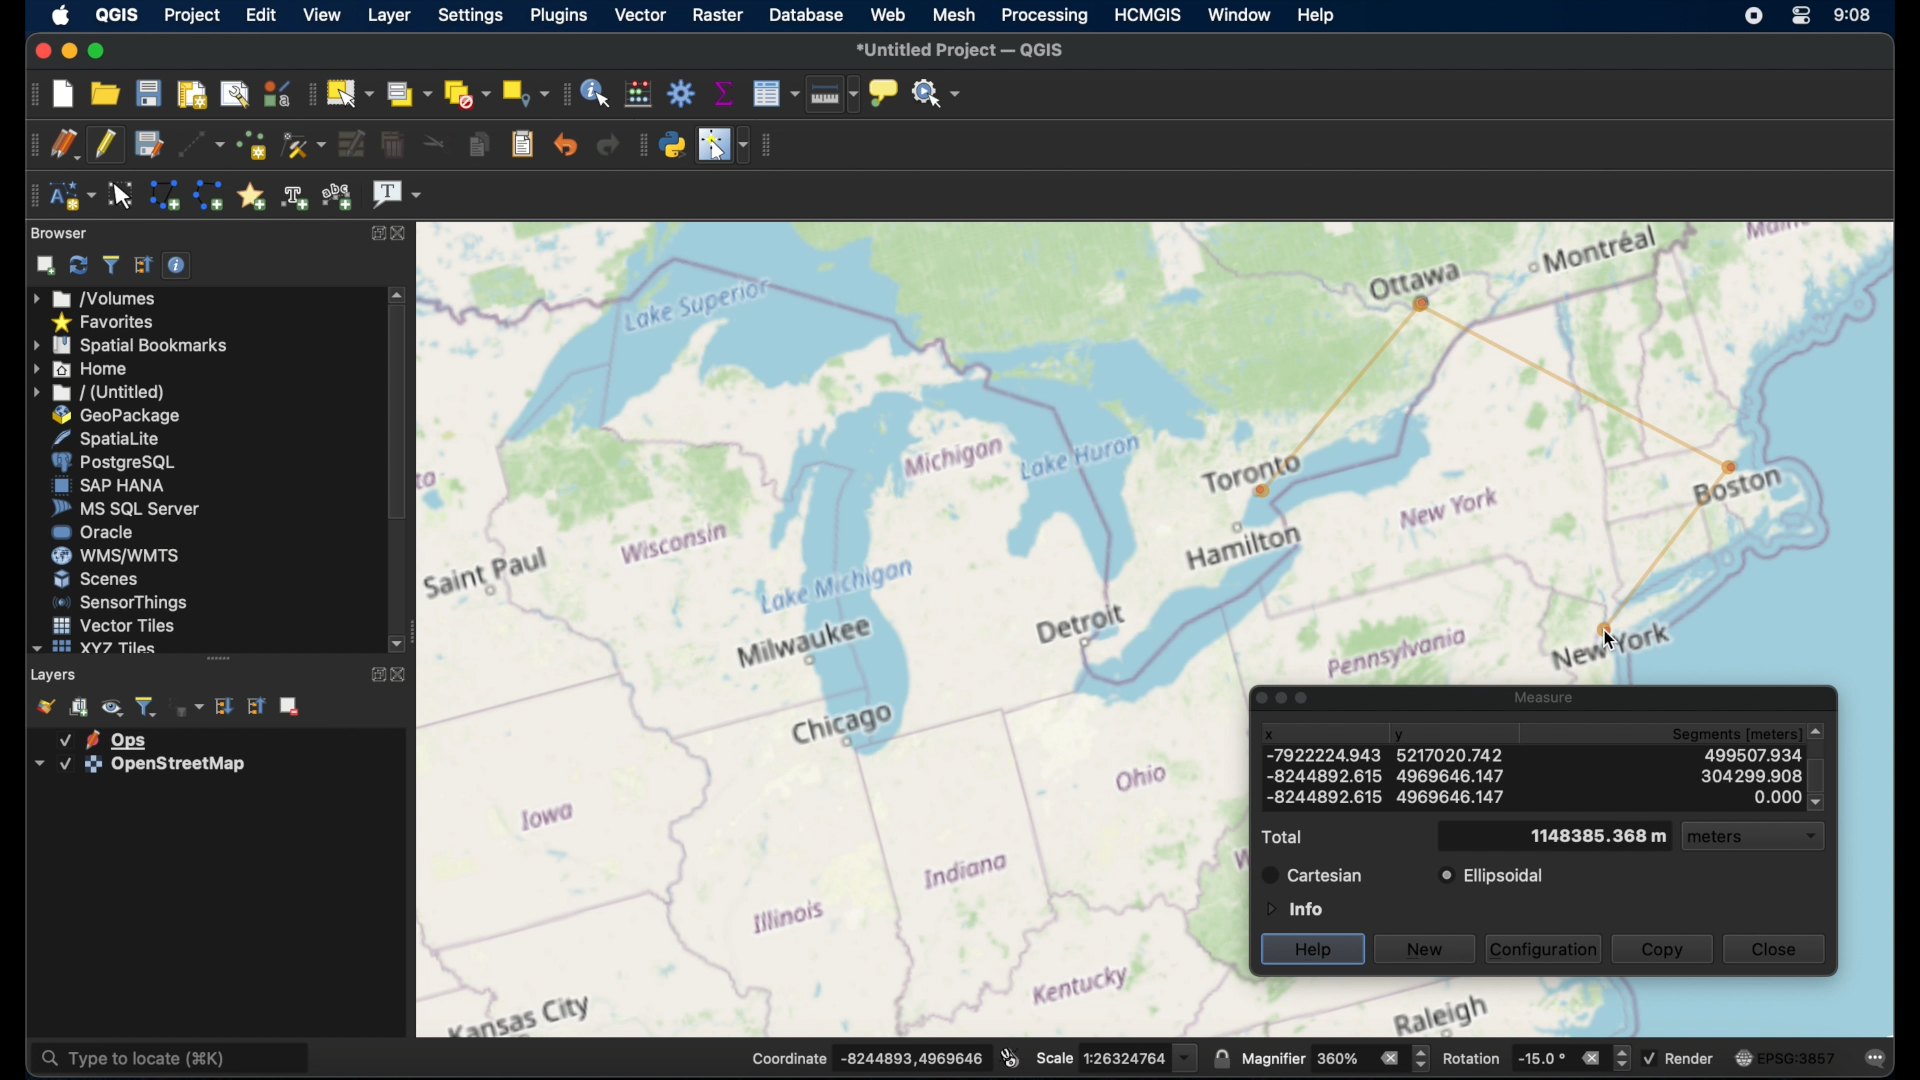  I want to click on xyzzy tiles, so click(94, 648).